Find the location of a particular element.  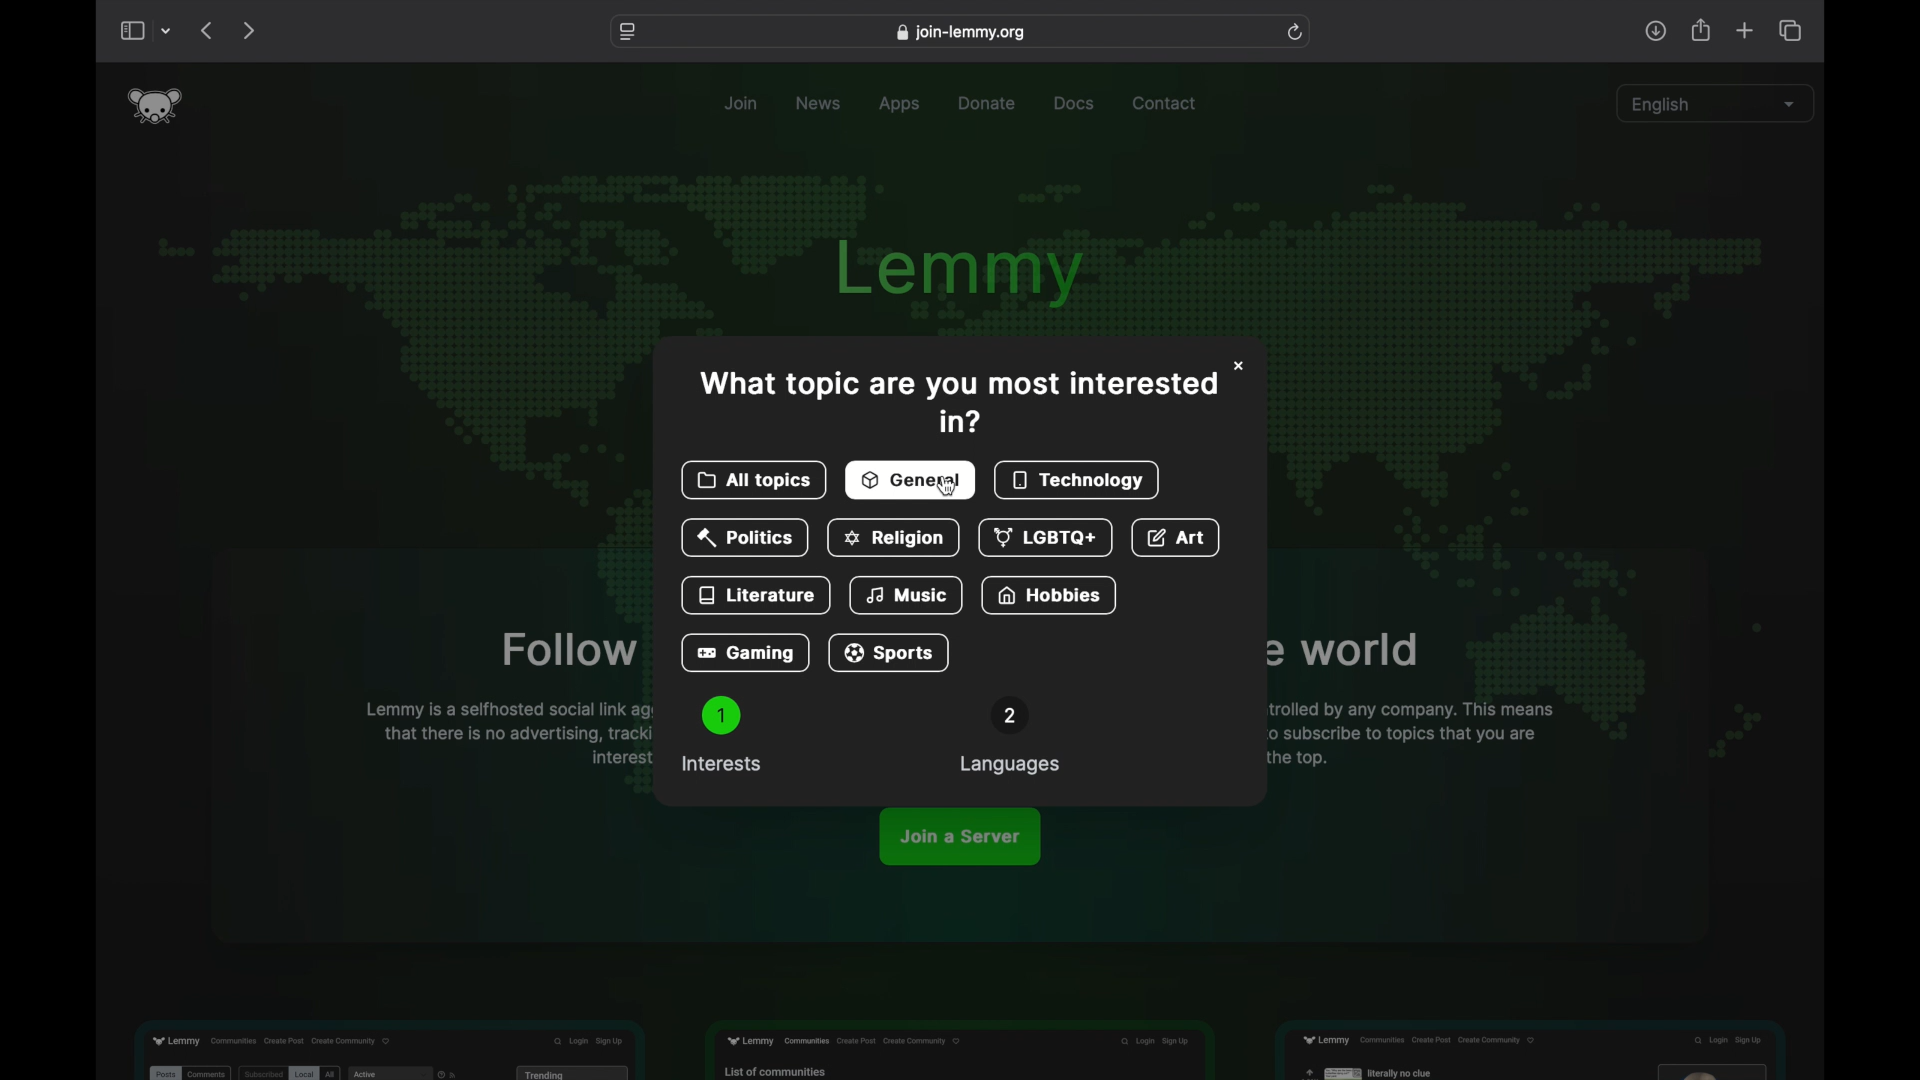

web address is located at coordinates (960, 32).